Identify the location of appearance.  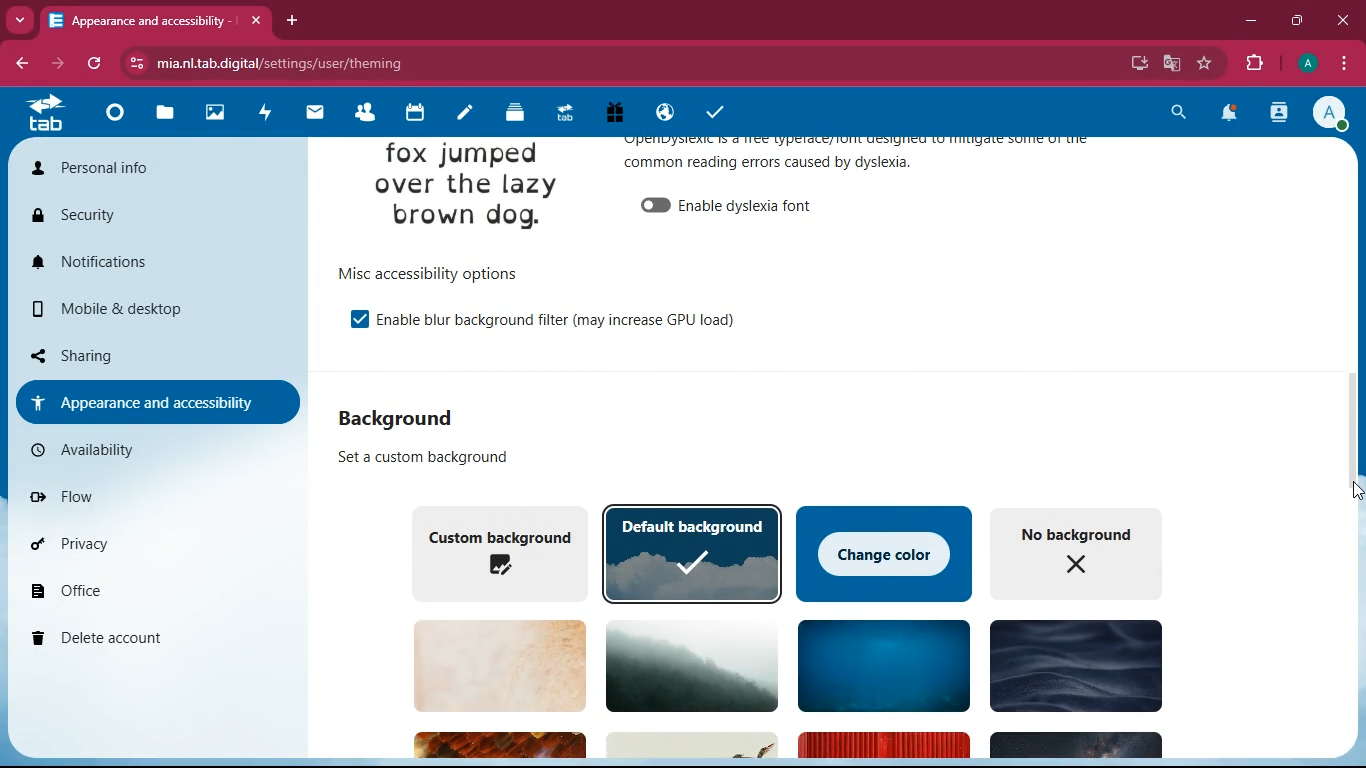
(869, 161).